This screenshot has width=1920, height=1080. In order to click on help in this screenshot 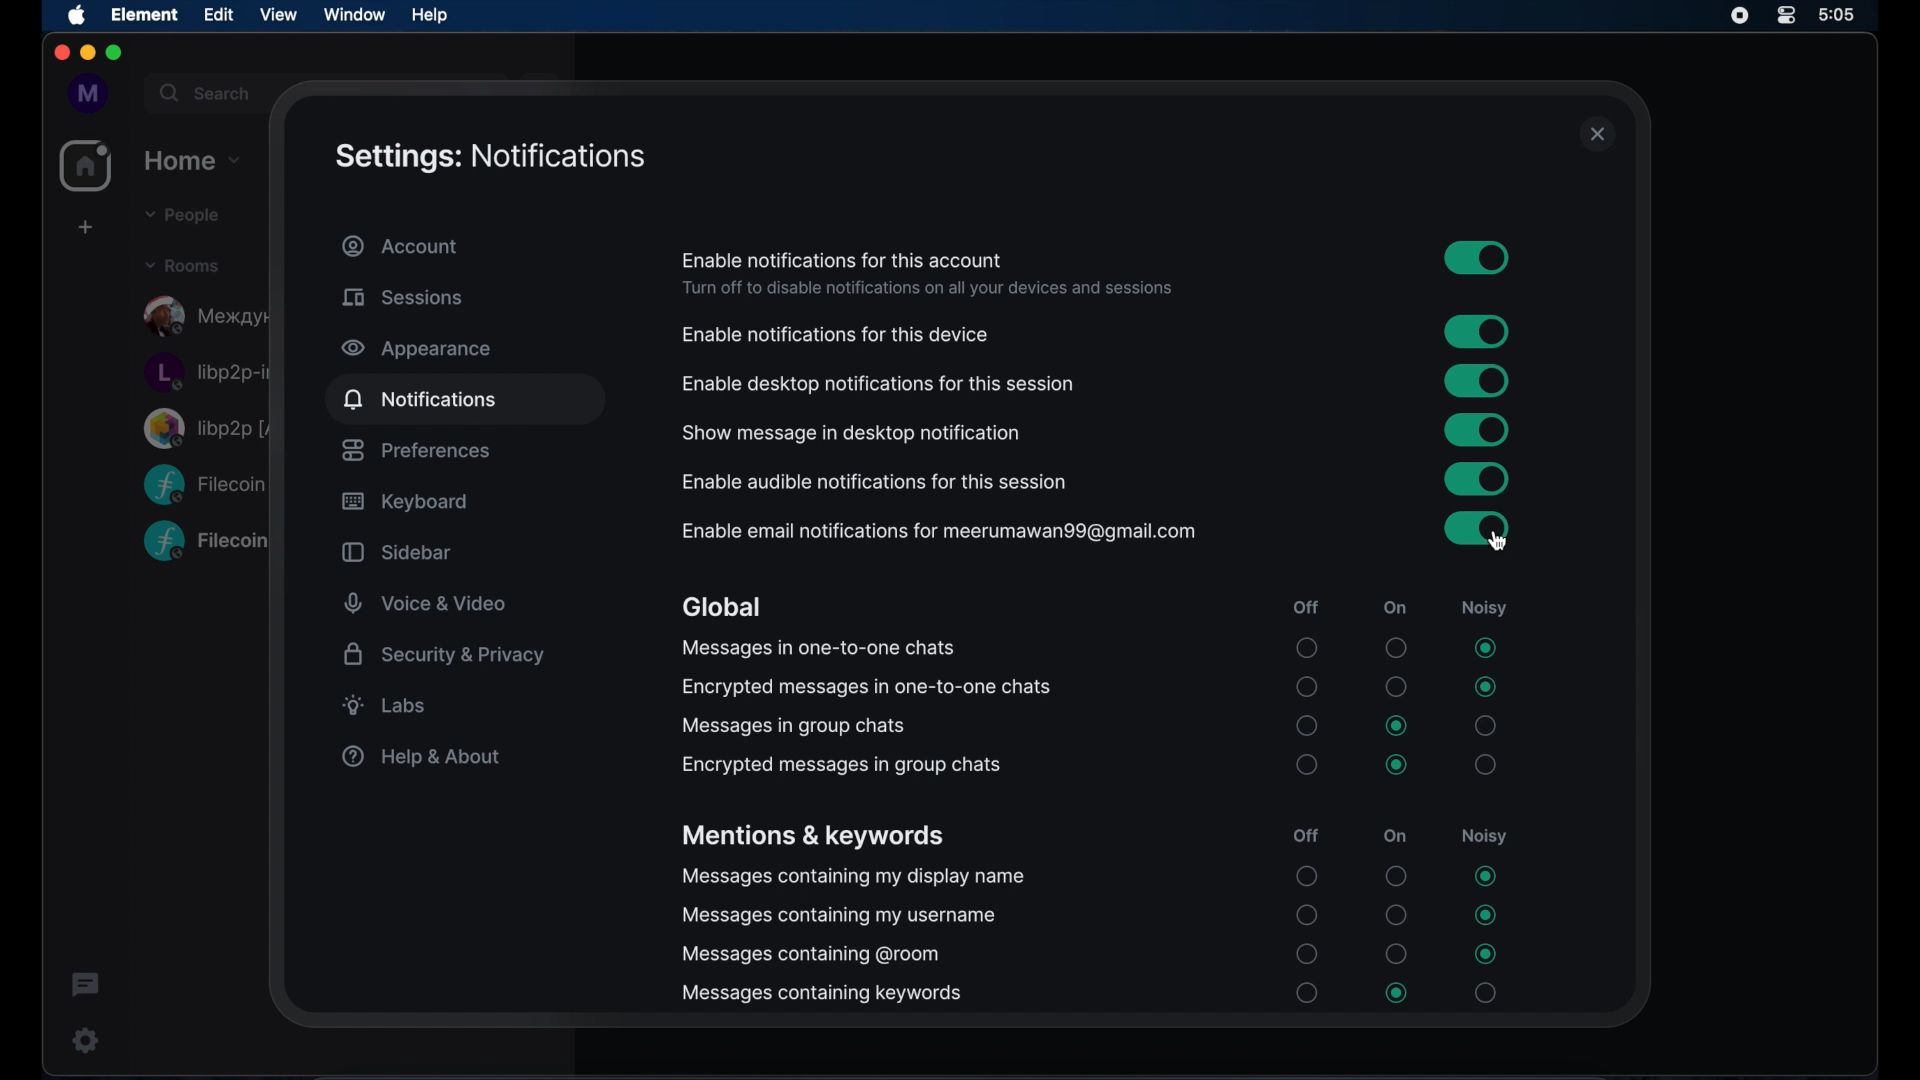, I will do `click(429, 14)`.